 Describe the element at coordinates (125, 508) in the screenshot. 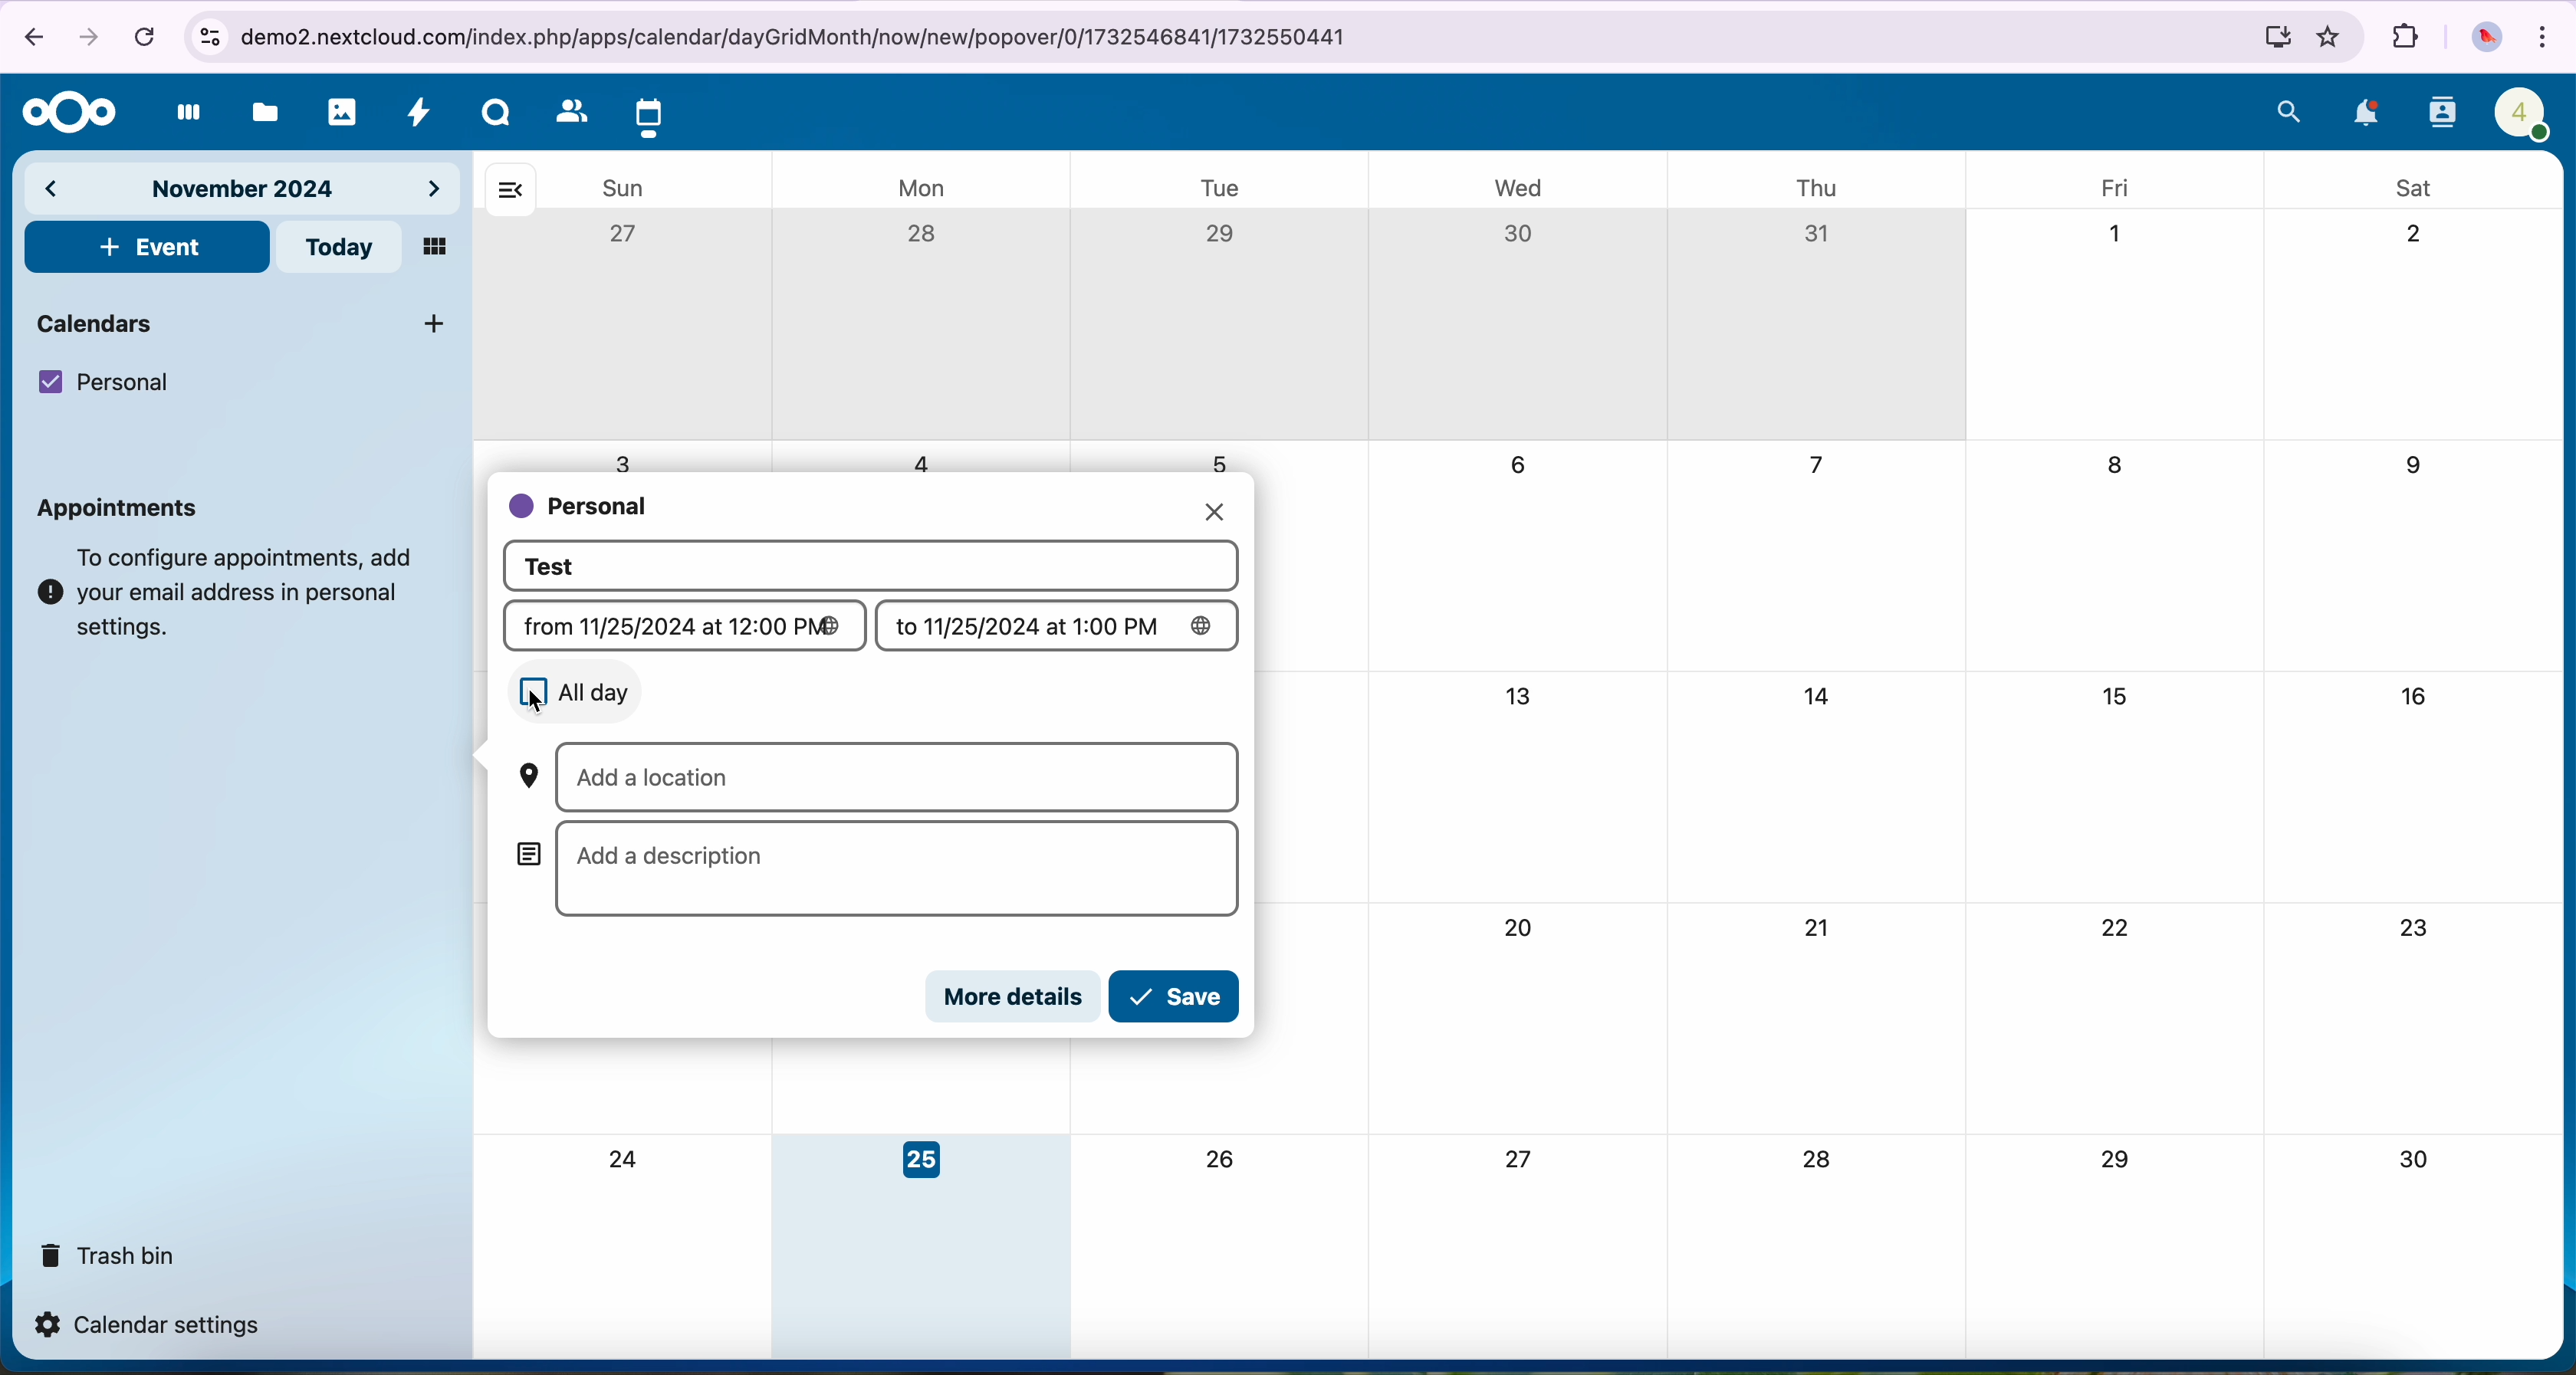

I see `appointments` at that location.